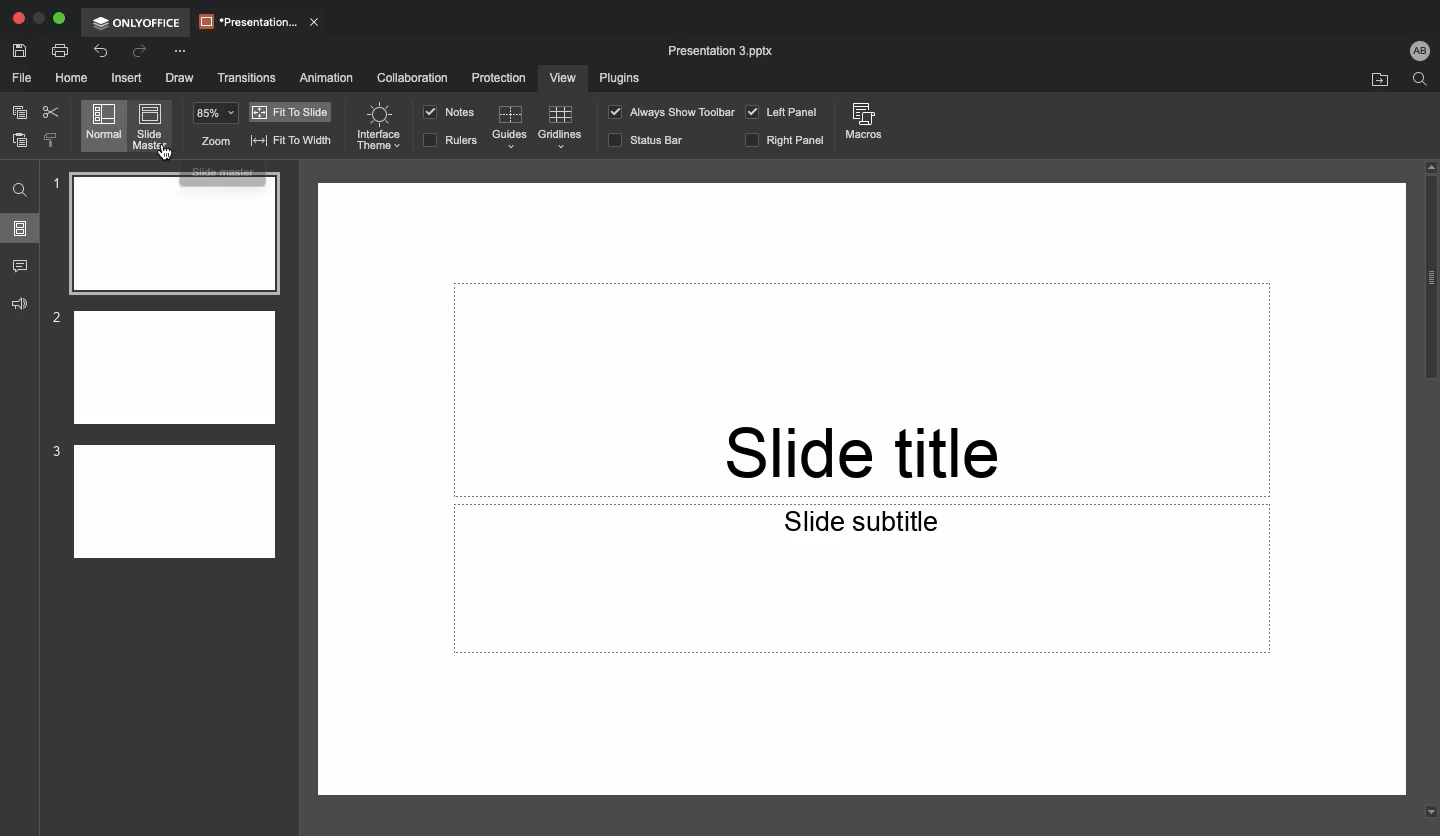 This screenshot has width=1440, height=836. What do you see at coordinates (291, 140) in the screenshot?
I see `Fit to width` at bounding box center [291, 140].